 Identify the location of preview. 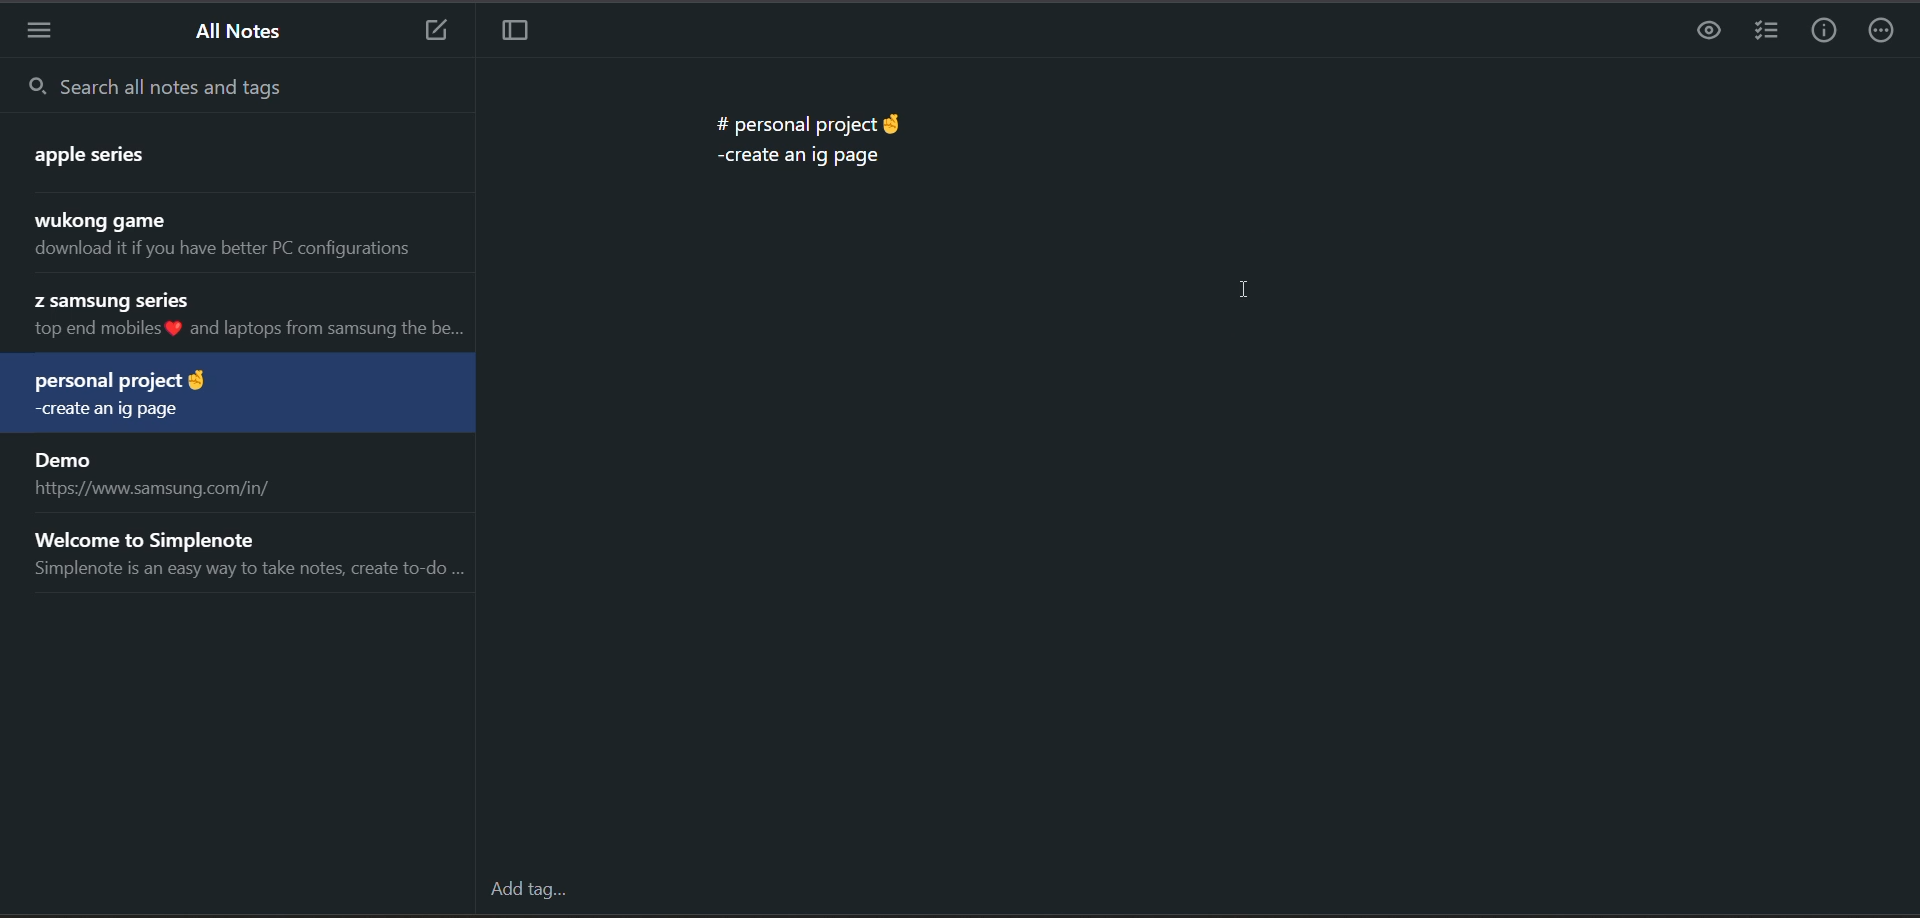
(1703, 32).